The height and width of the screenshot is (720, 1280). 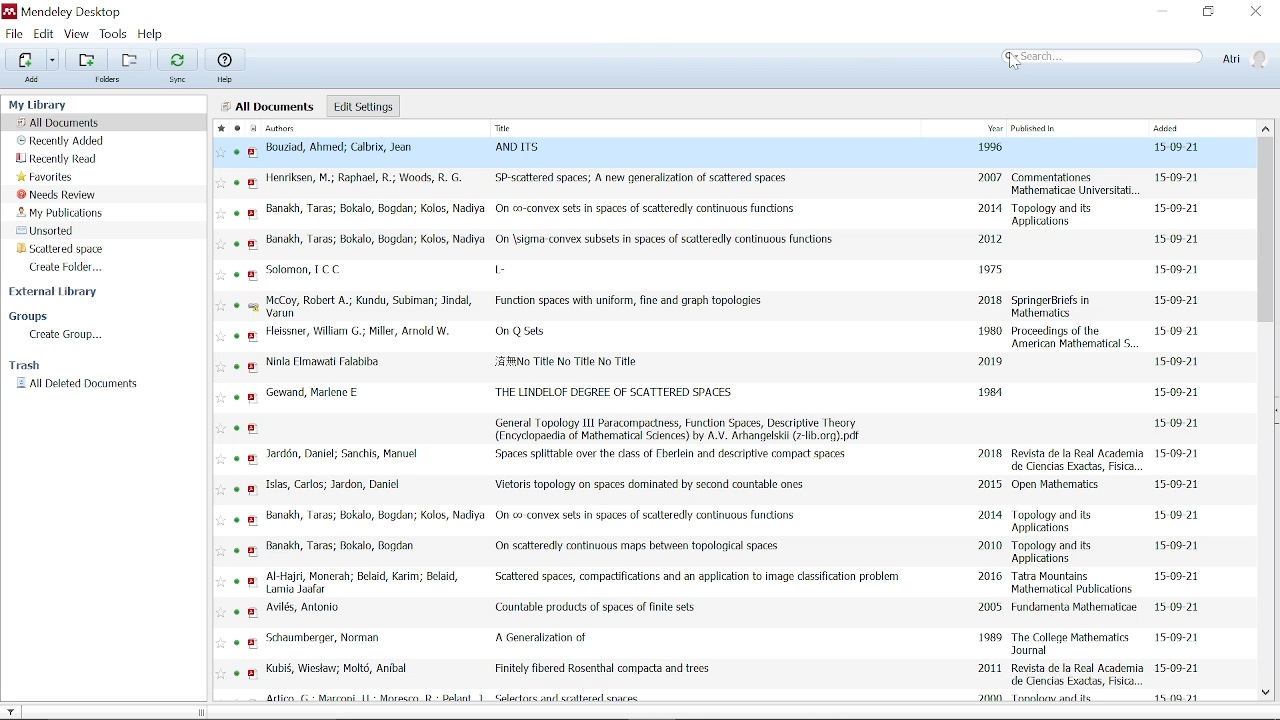 What do you see at coordinates (1104, 56) in the screenshot?
I see `Search` at bounding box center [1104, 56].